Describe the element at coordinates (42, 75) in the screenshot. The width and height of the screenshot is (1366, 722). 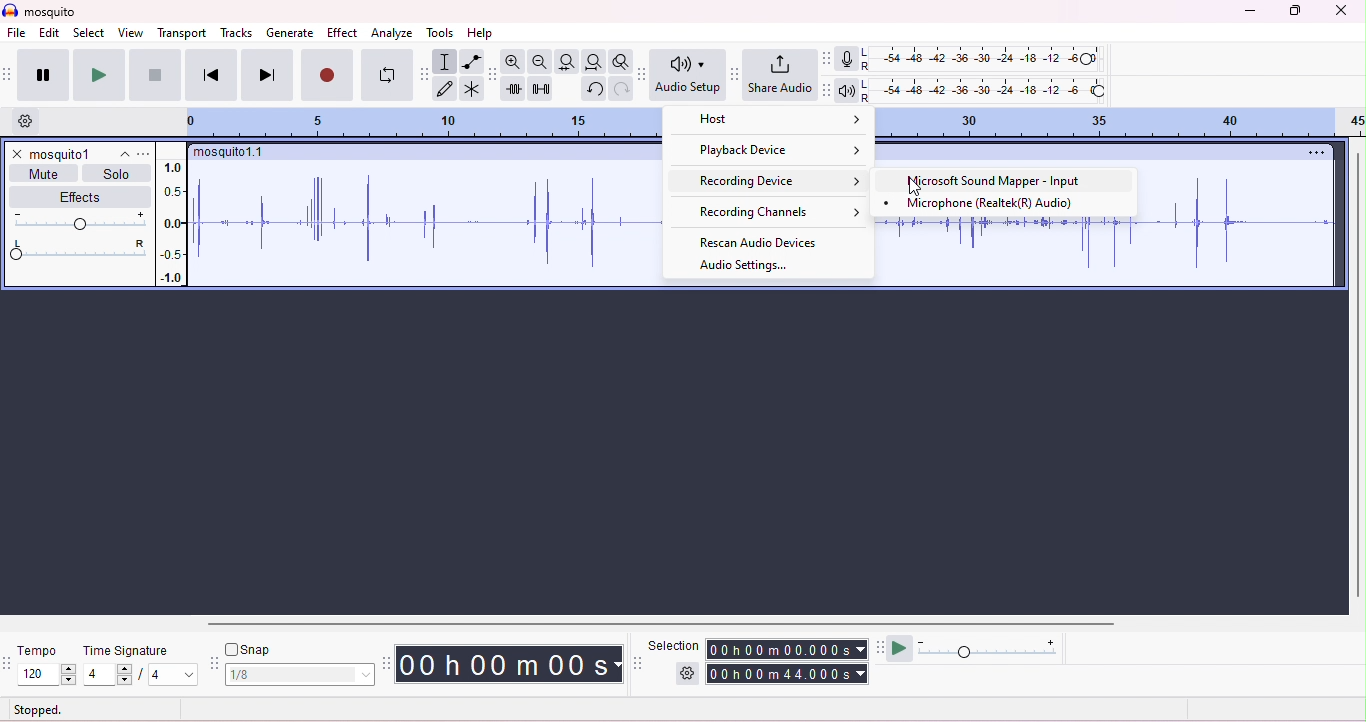
I see `pause` at that location.